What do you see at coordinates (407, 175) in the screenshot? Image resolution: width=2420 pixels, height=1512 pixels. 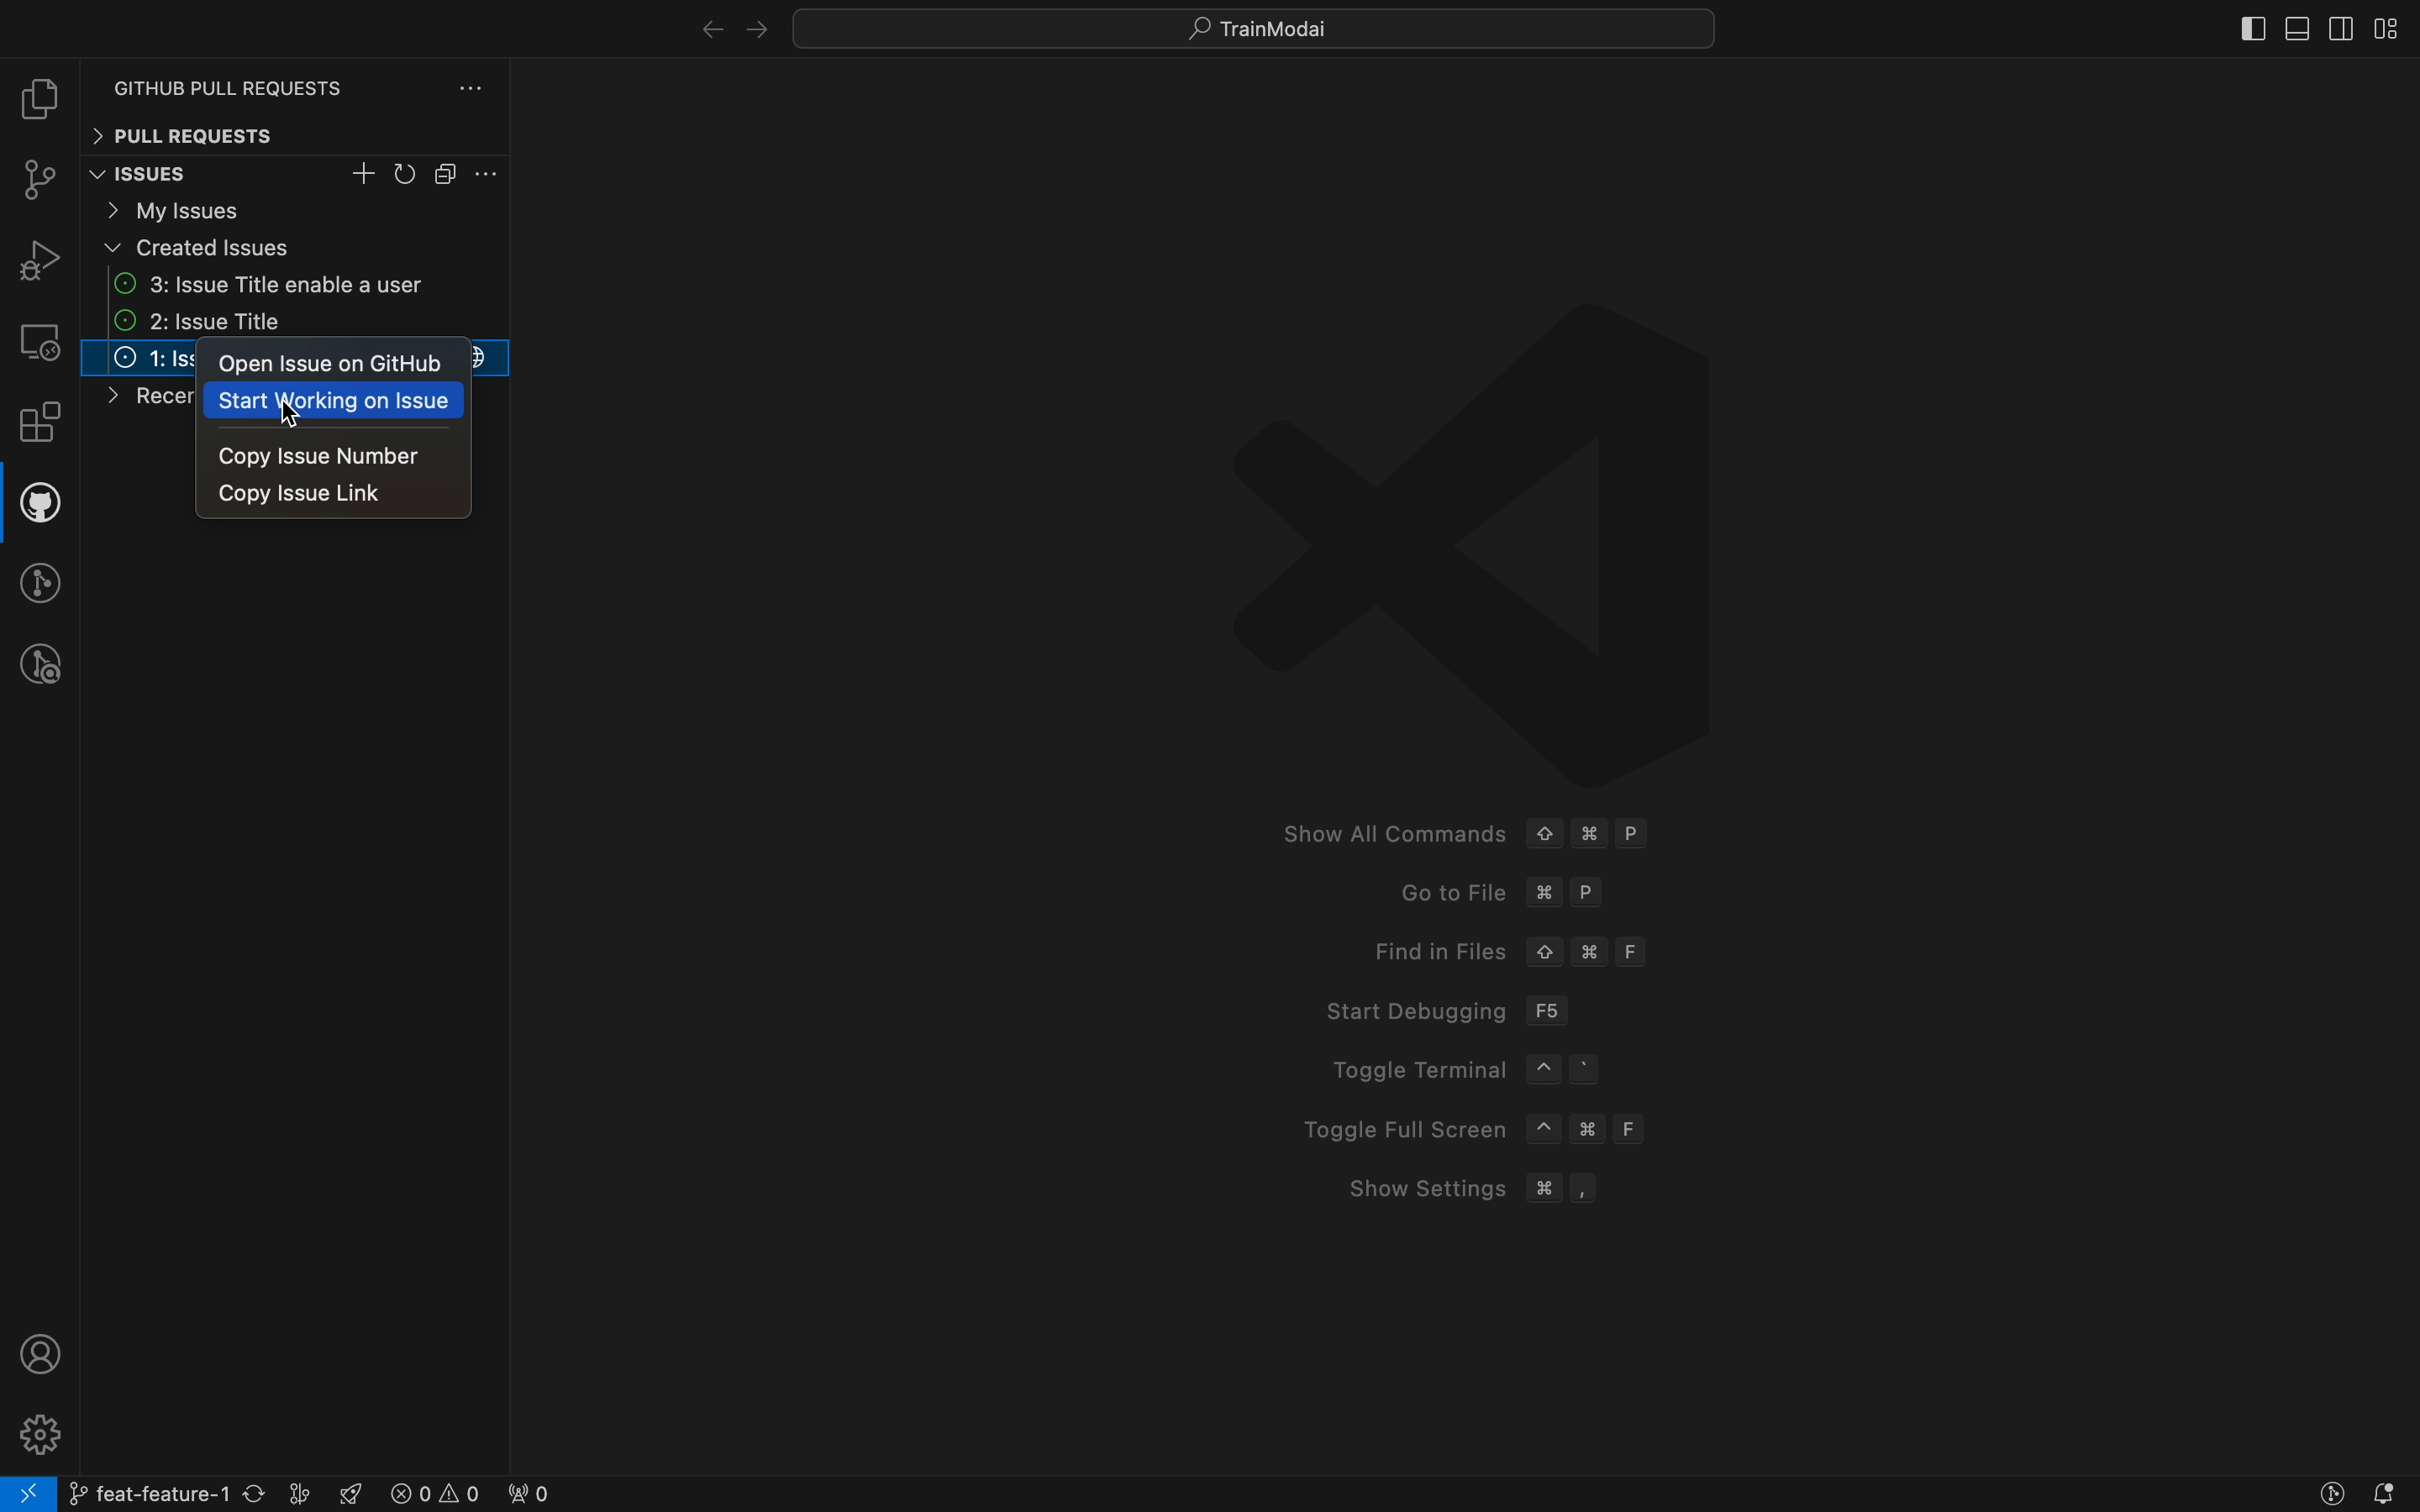 I see `reload` at bounding box center [407, 175].